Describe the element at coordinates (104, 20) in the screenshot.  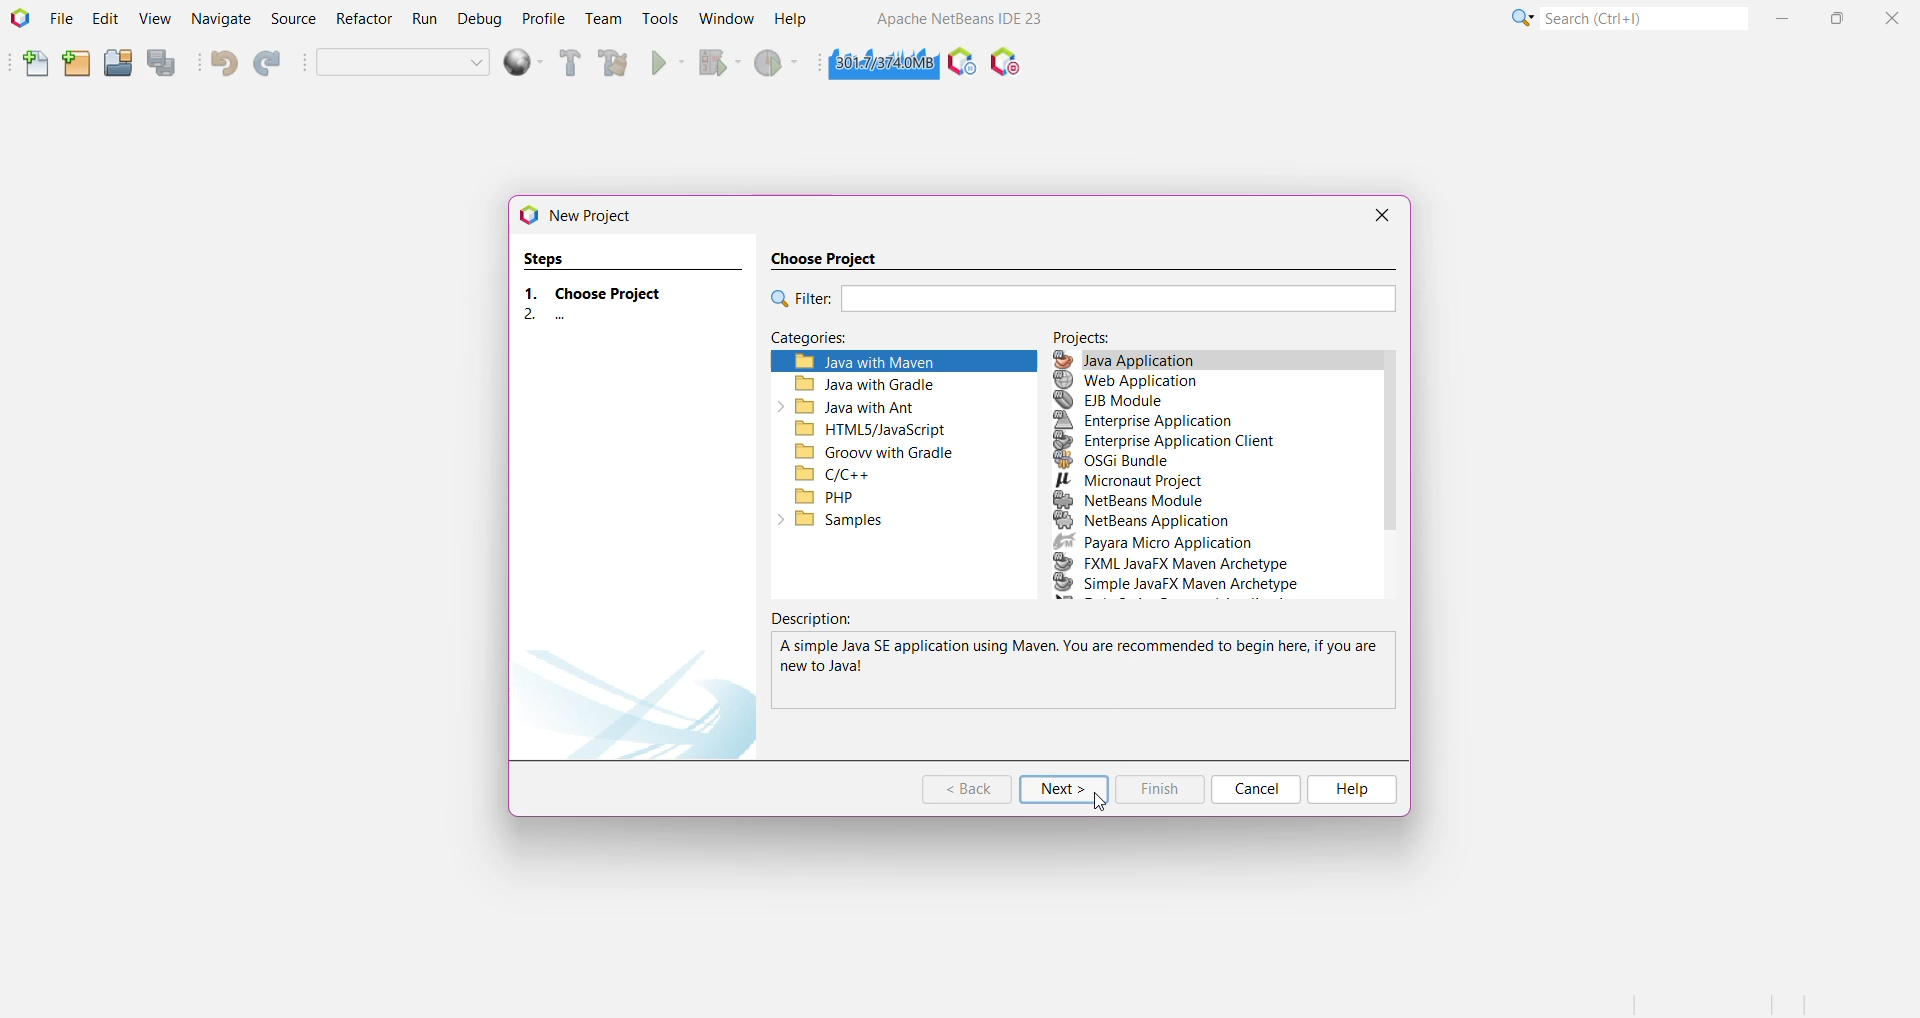
I see `Edit` at that location.